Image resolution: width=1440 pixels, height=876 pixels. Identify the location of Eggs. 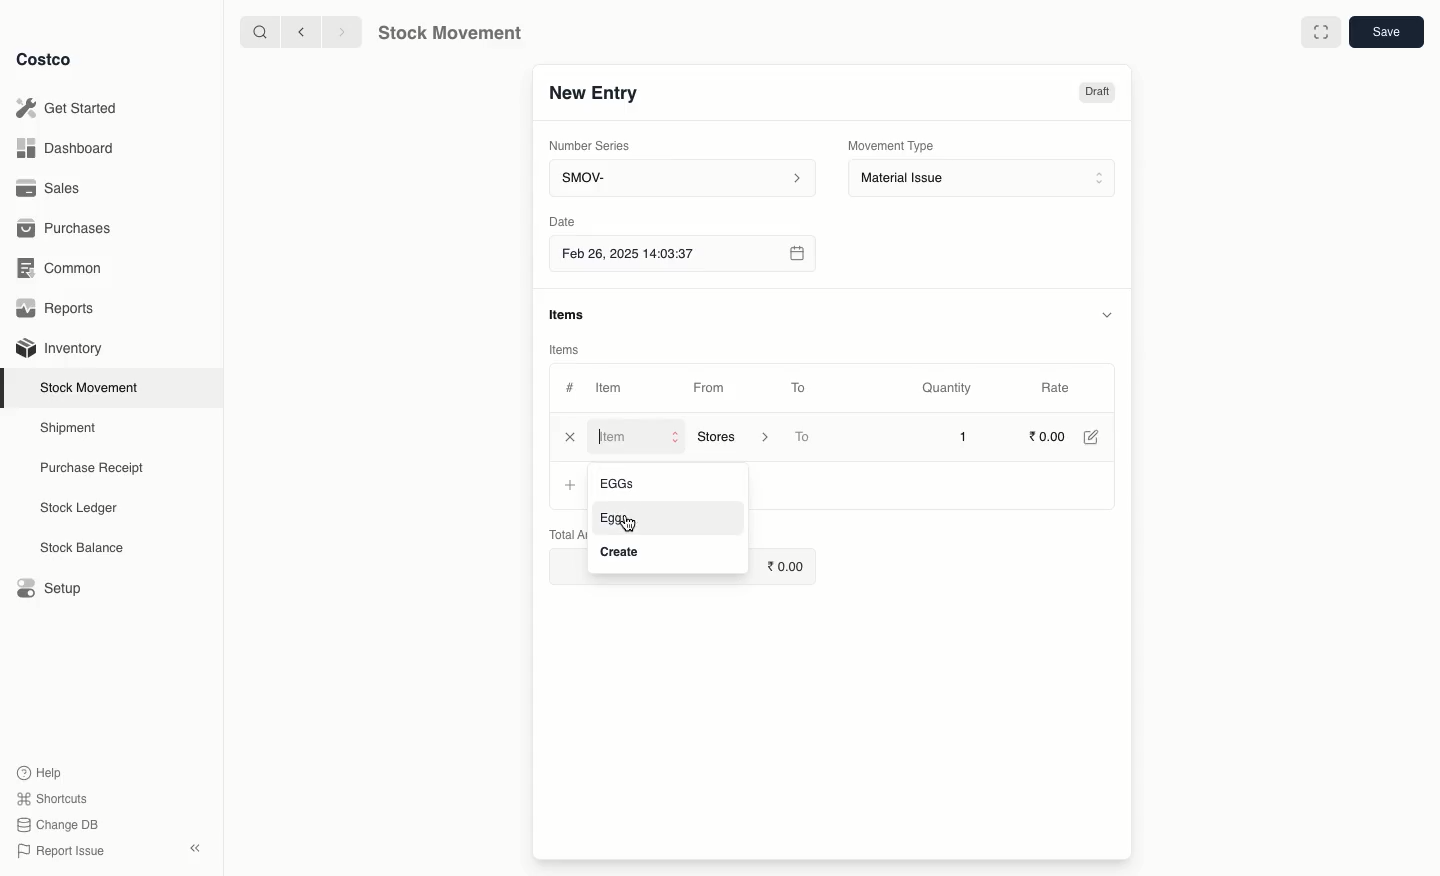
(619, 516).